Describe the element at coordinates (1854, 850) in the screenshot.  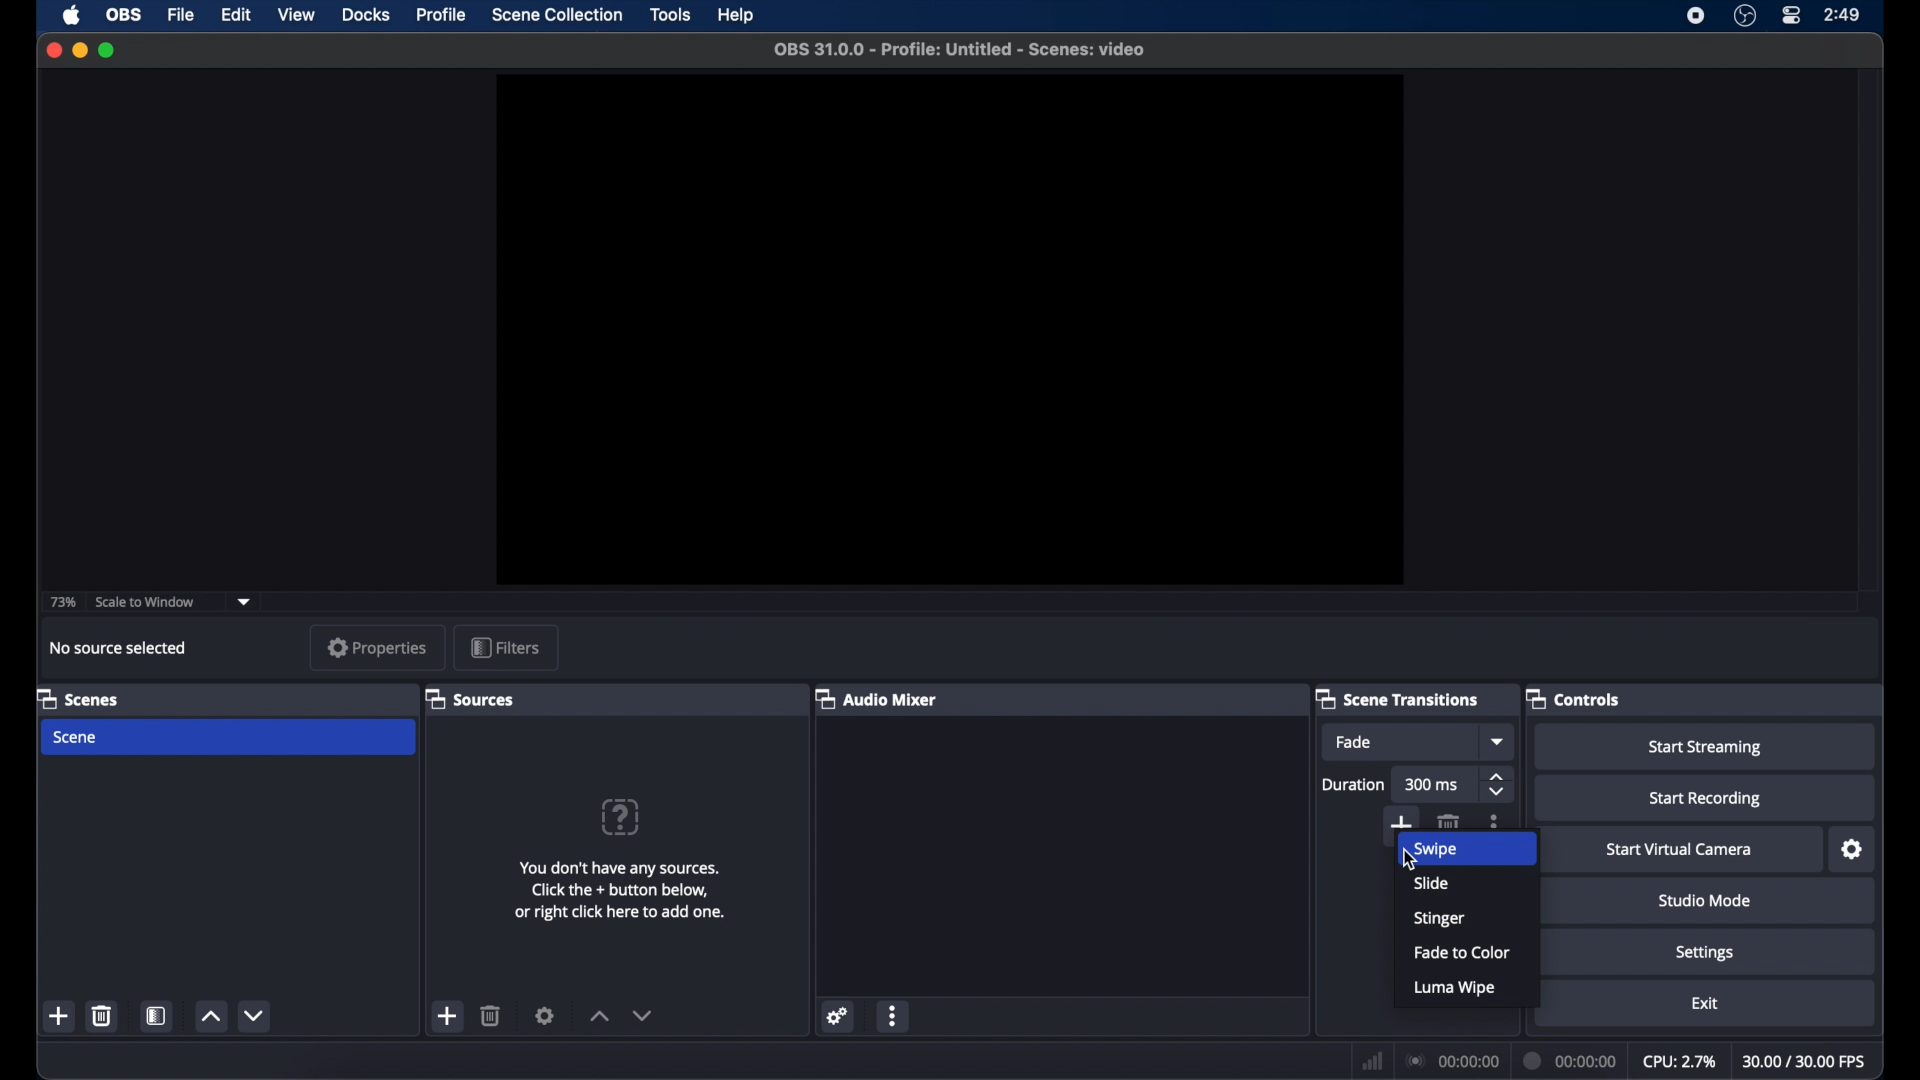
I see `settings` at that location.